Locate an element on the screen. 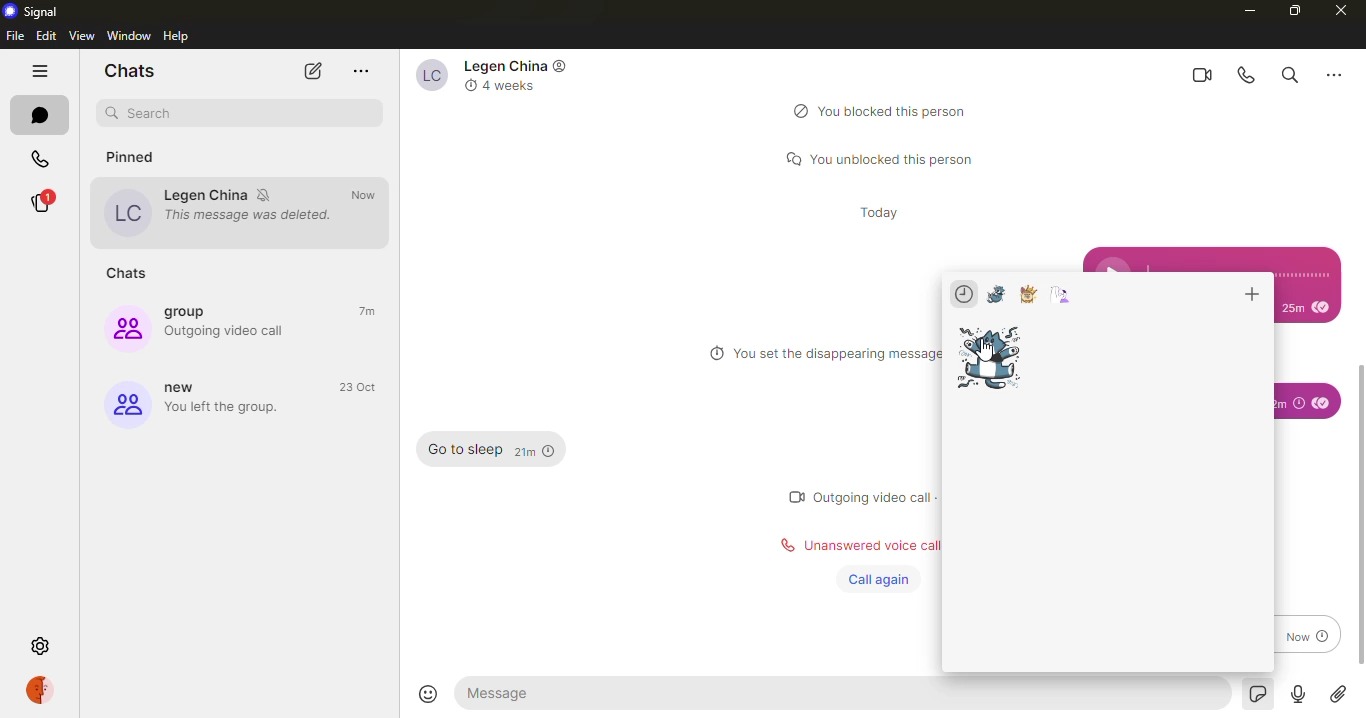 Image resolution: width=1366 pixels, height=718 pixels. edit is located at coordinates (46, 36).